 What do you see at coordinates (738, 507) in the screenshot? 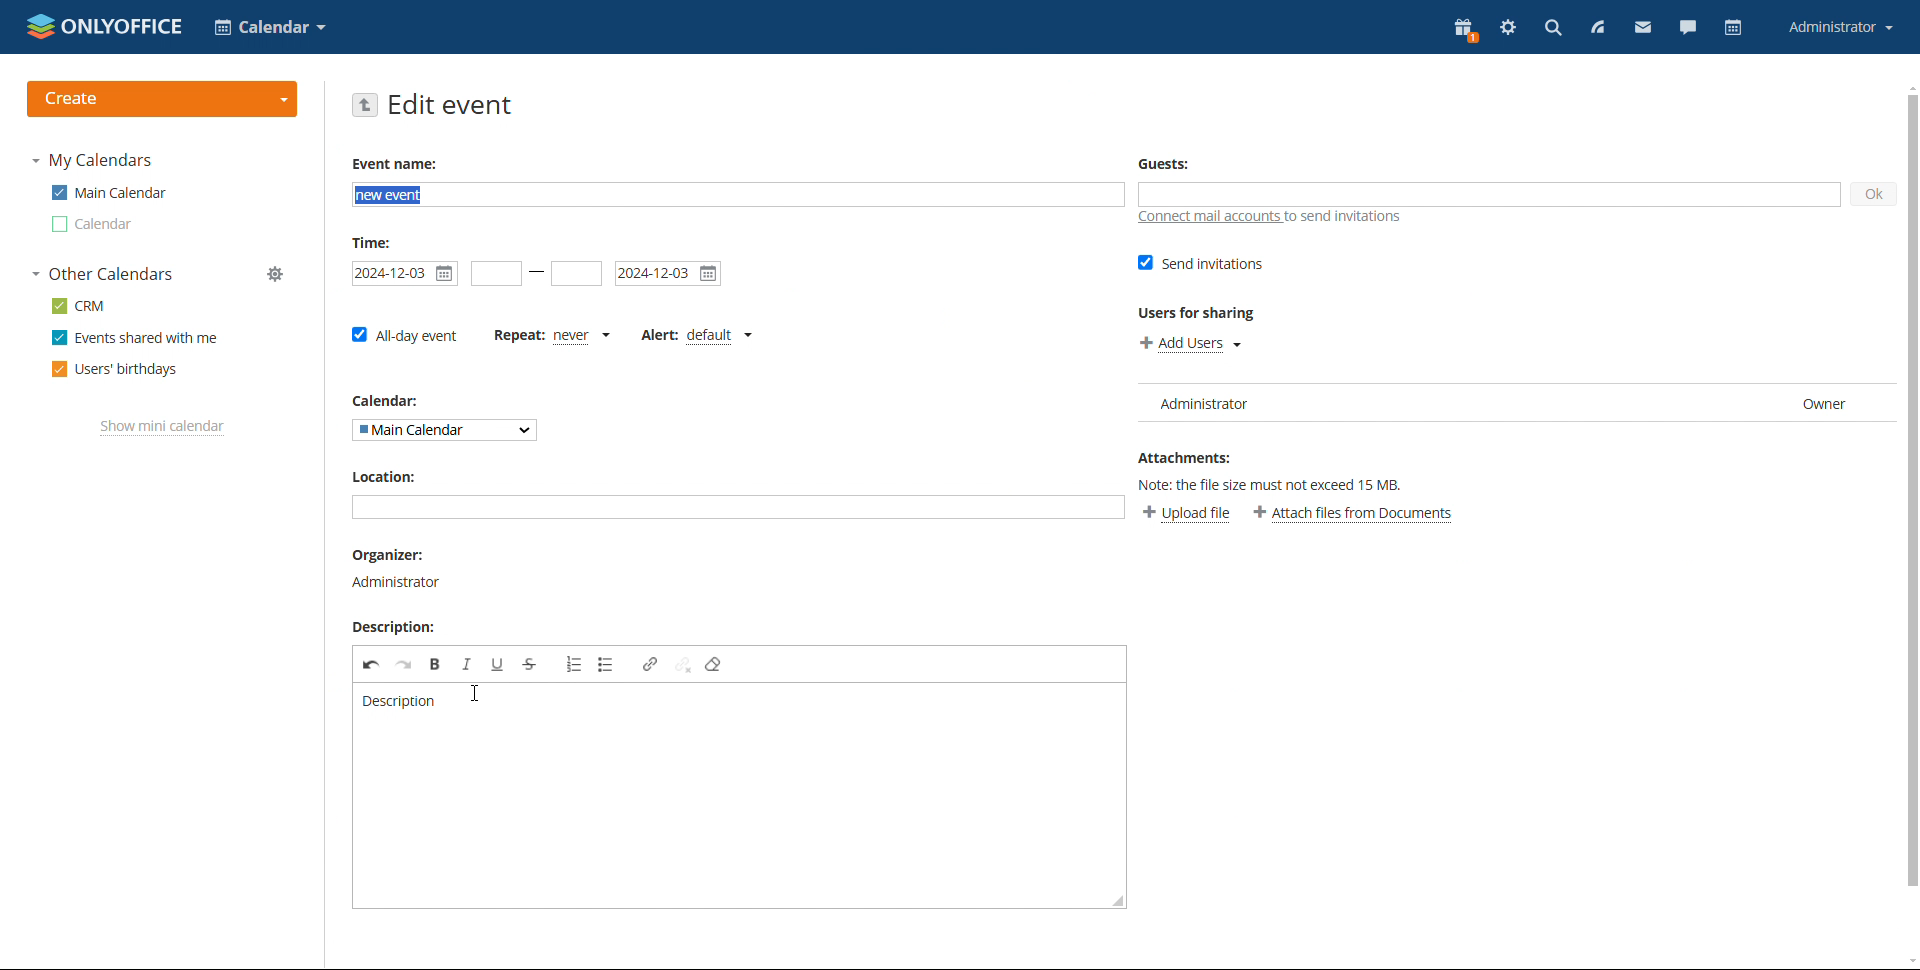
I see `add location` at bounding box center [738, 507].